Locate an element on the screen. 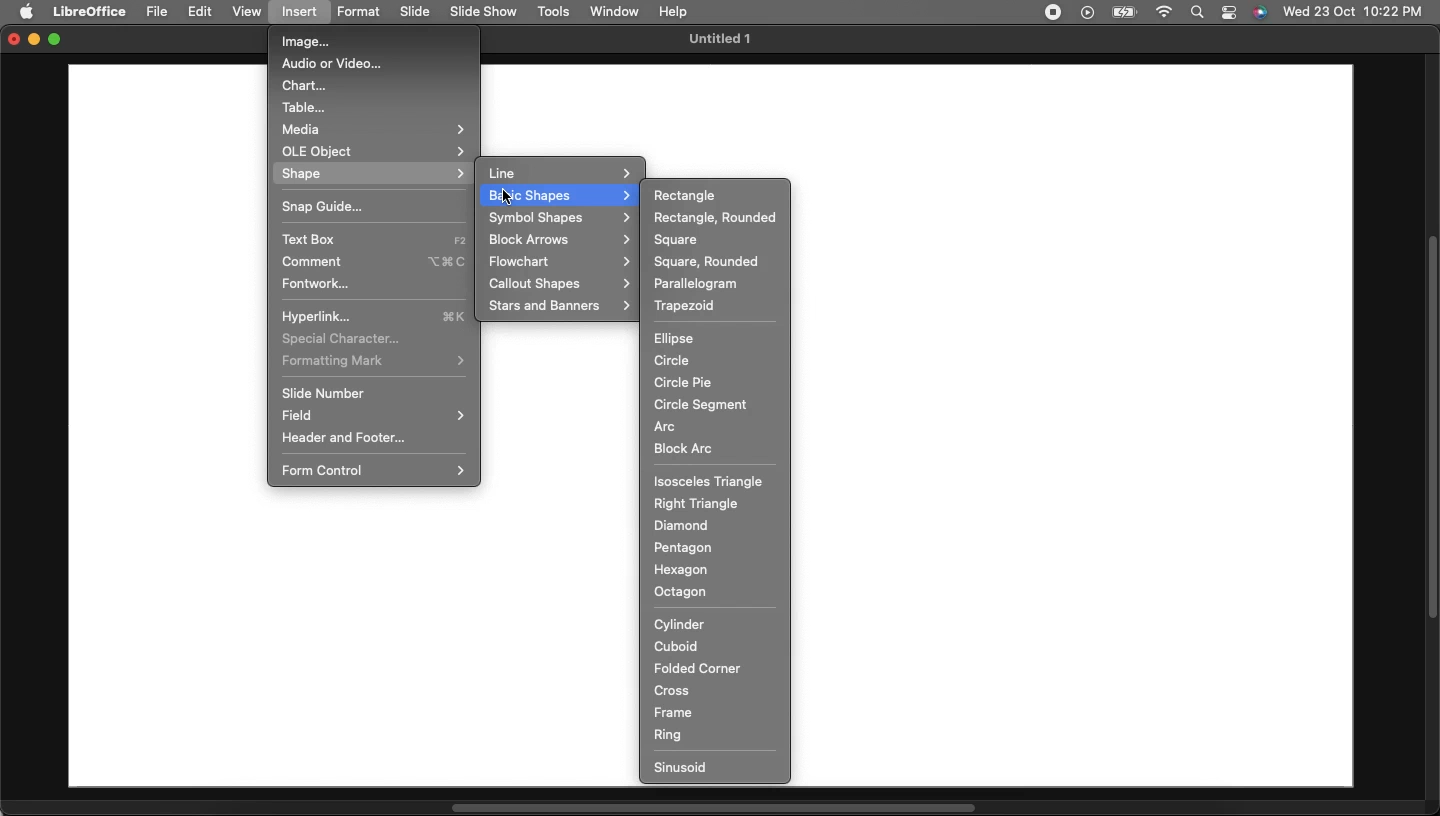 The height and width of the screenshot is (816, 1440). Parallelogram is located at coordinates (695, 283).